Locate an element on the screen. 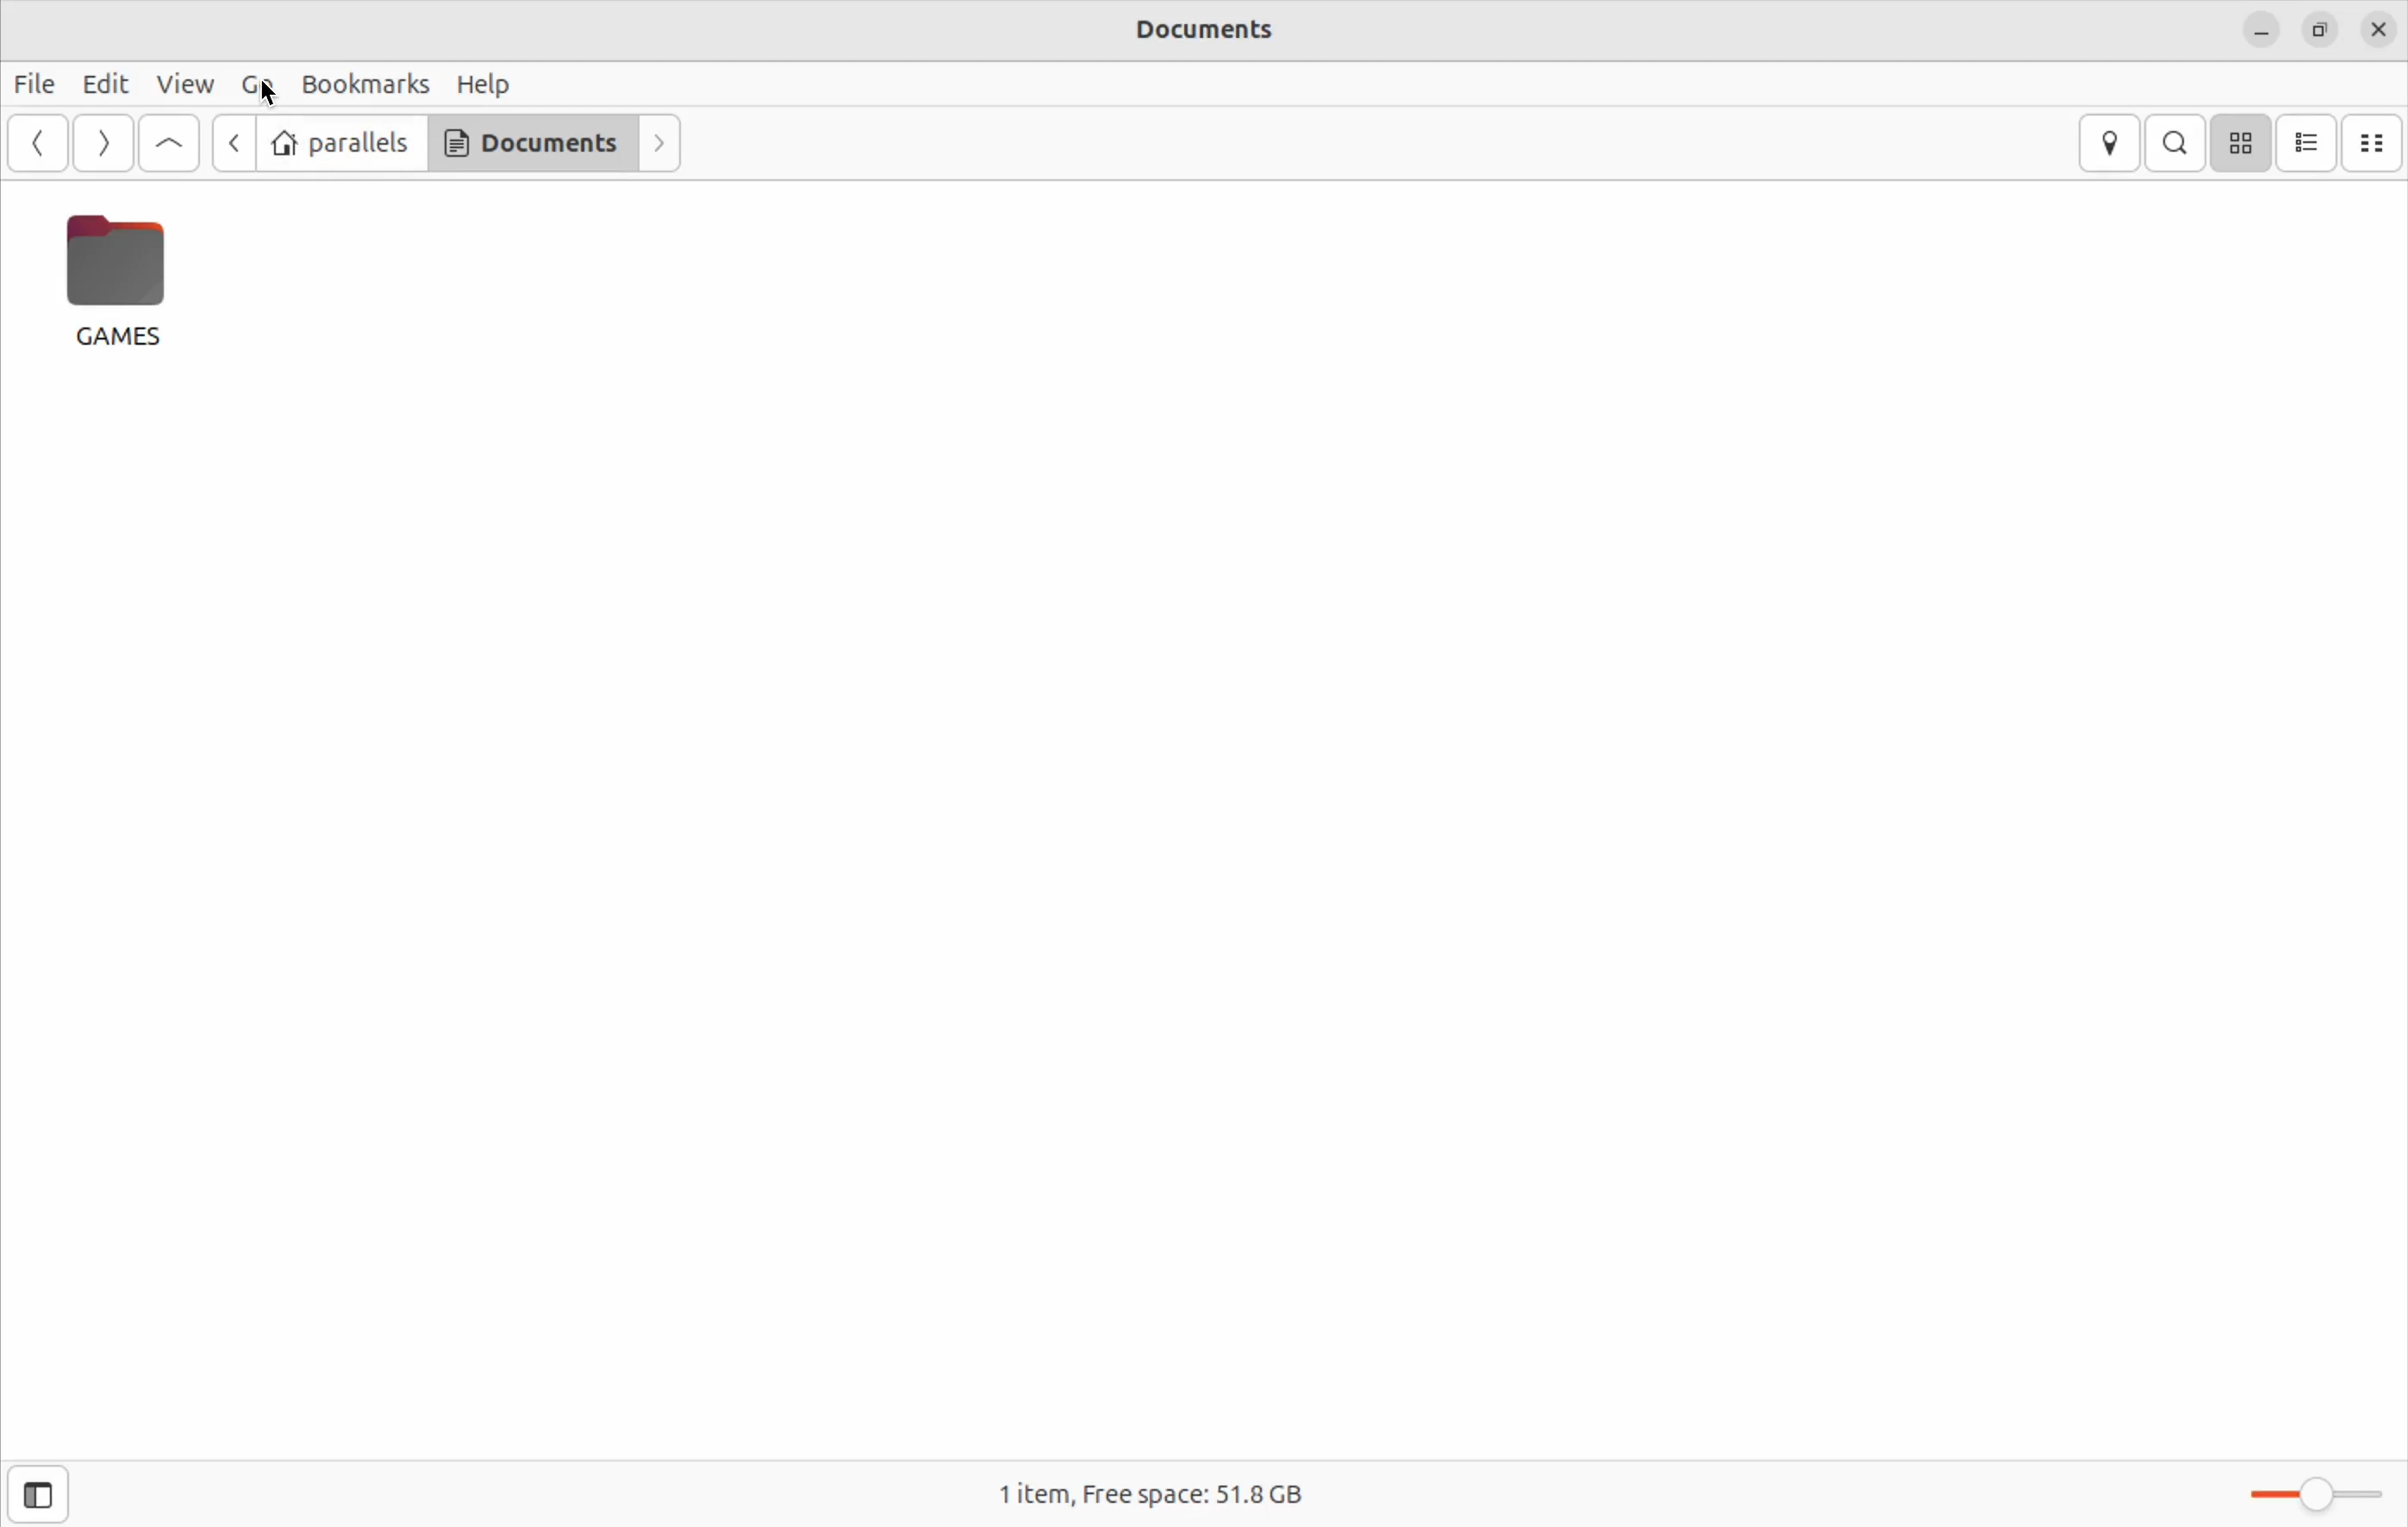 Image resolution: width=2408 pixels, height=1527 pixels. games file is located at coordinates (122, 281).